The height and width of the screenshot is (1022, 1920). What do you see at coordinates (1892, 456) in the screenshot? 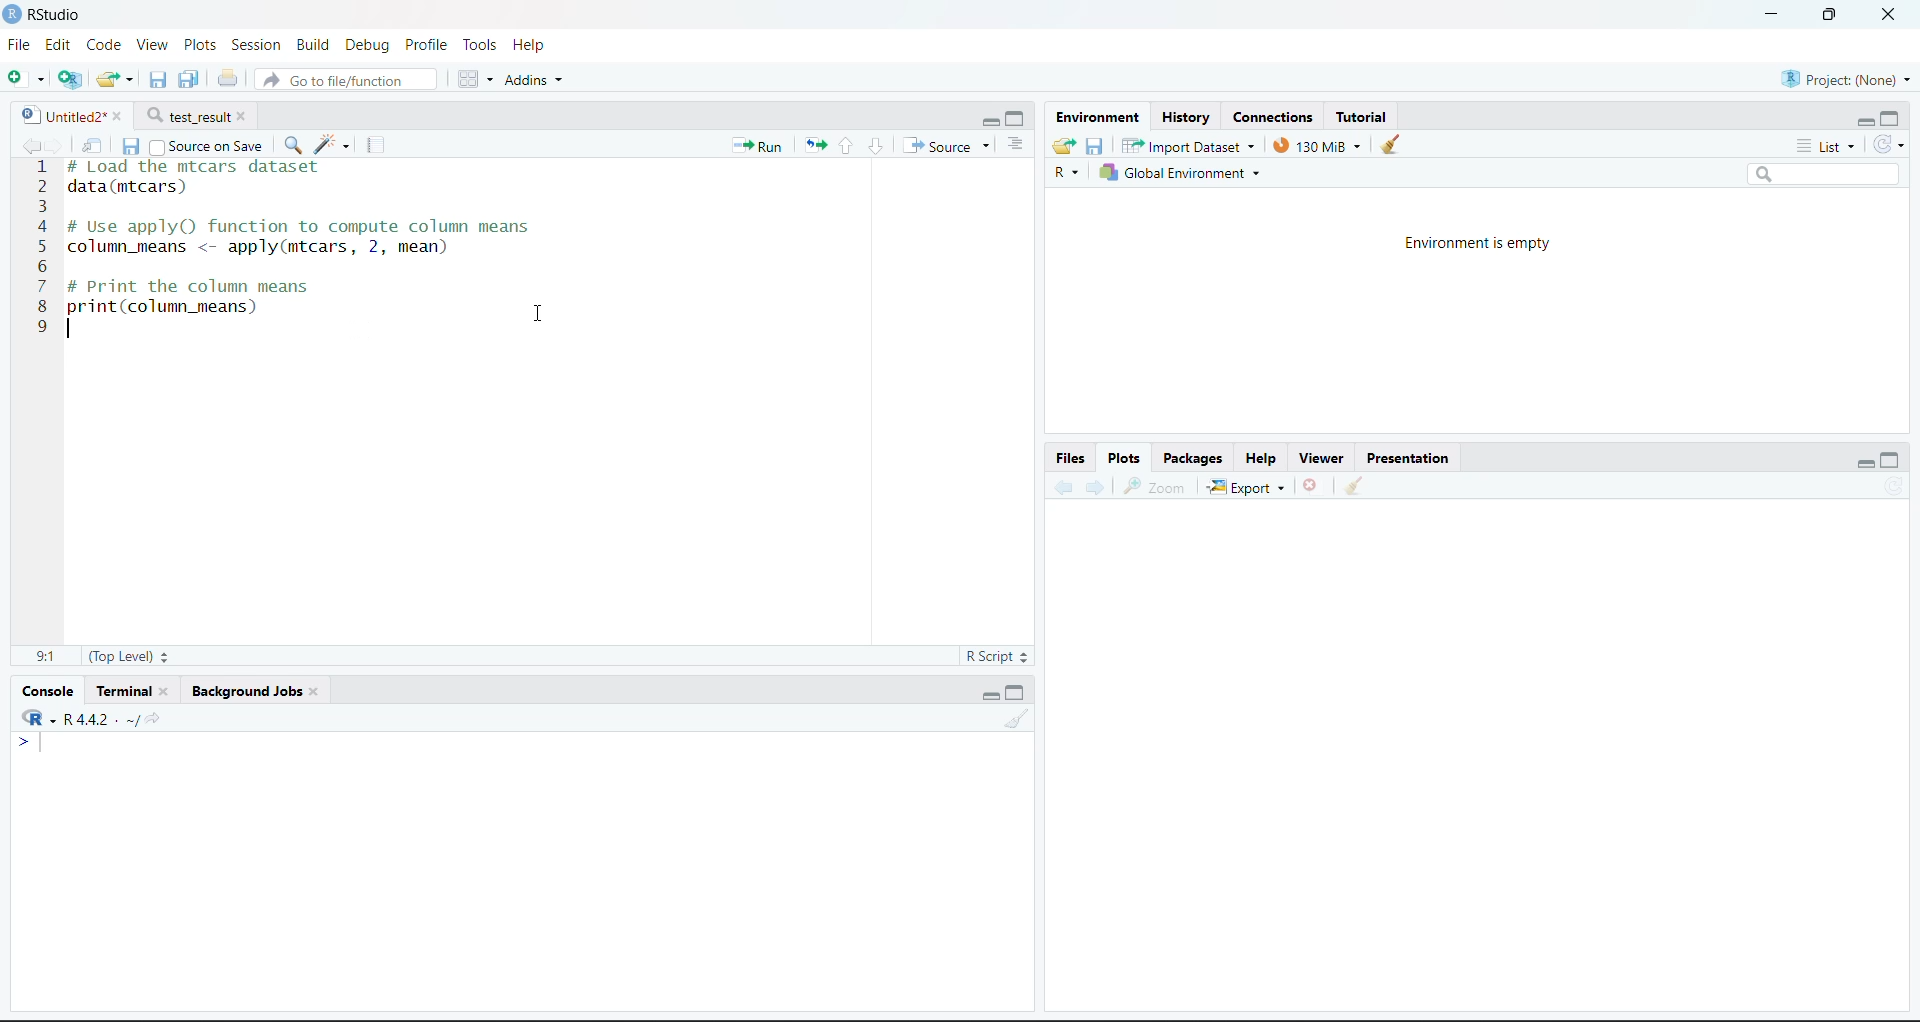
I see `Maximize` at bounding box center [1892, 456].